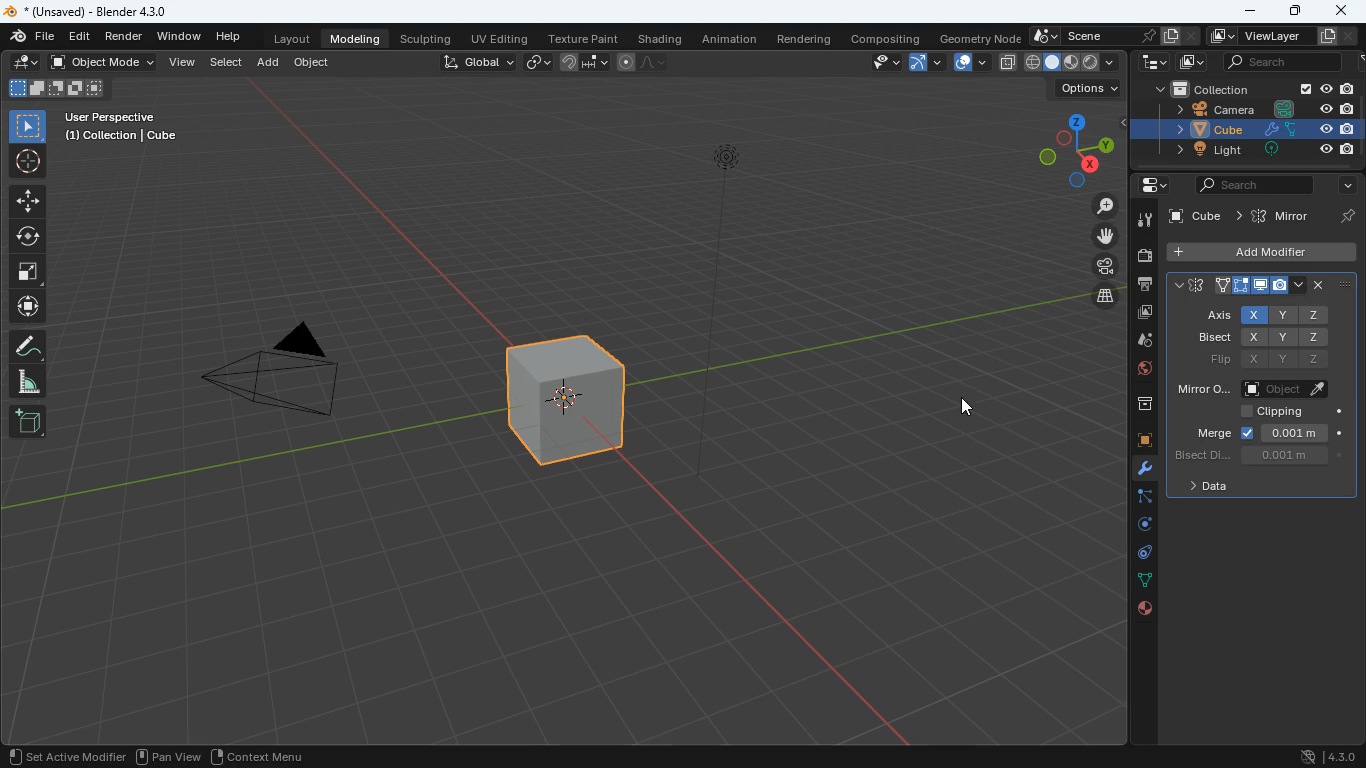  I want to click on region, so click(259, 755).